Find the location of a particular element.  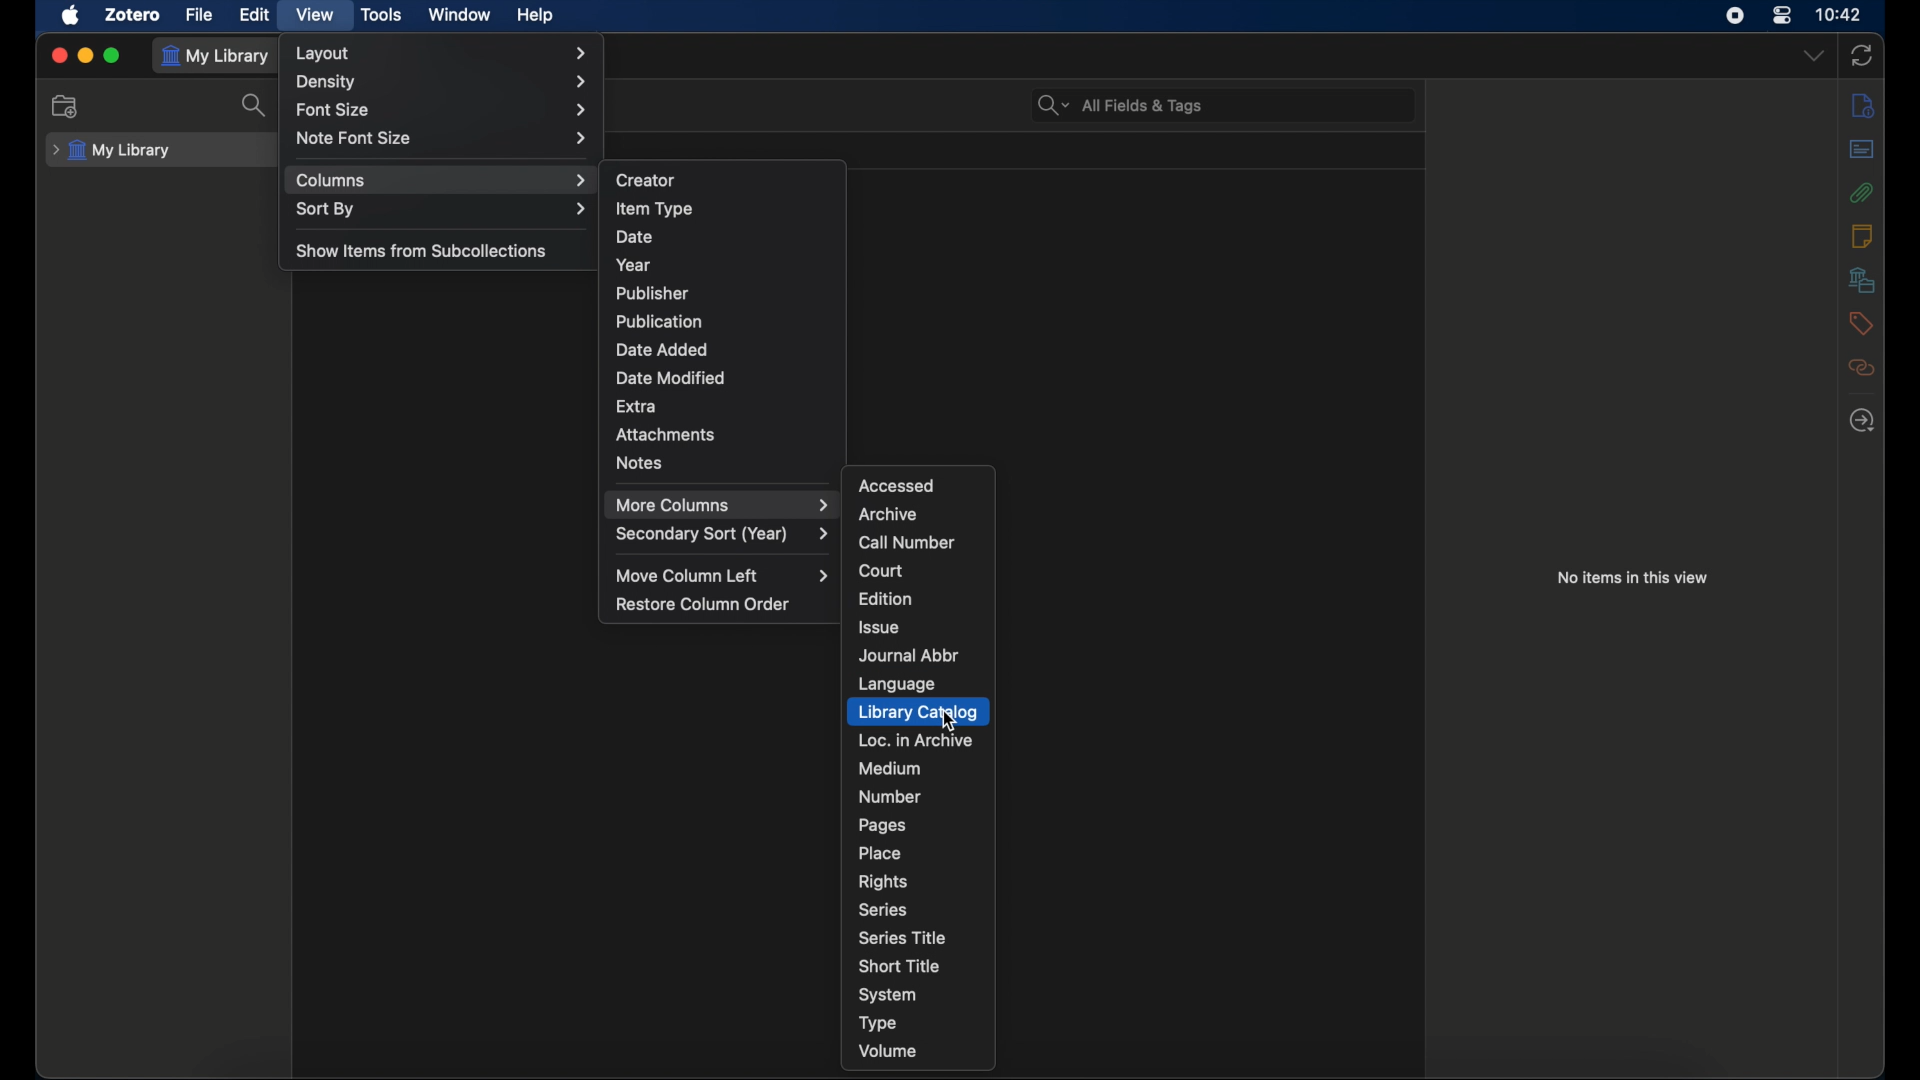

extra is located at coordinates (636, 407).